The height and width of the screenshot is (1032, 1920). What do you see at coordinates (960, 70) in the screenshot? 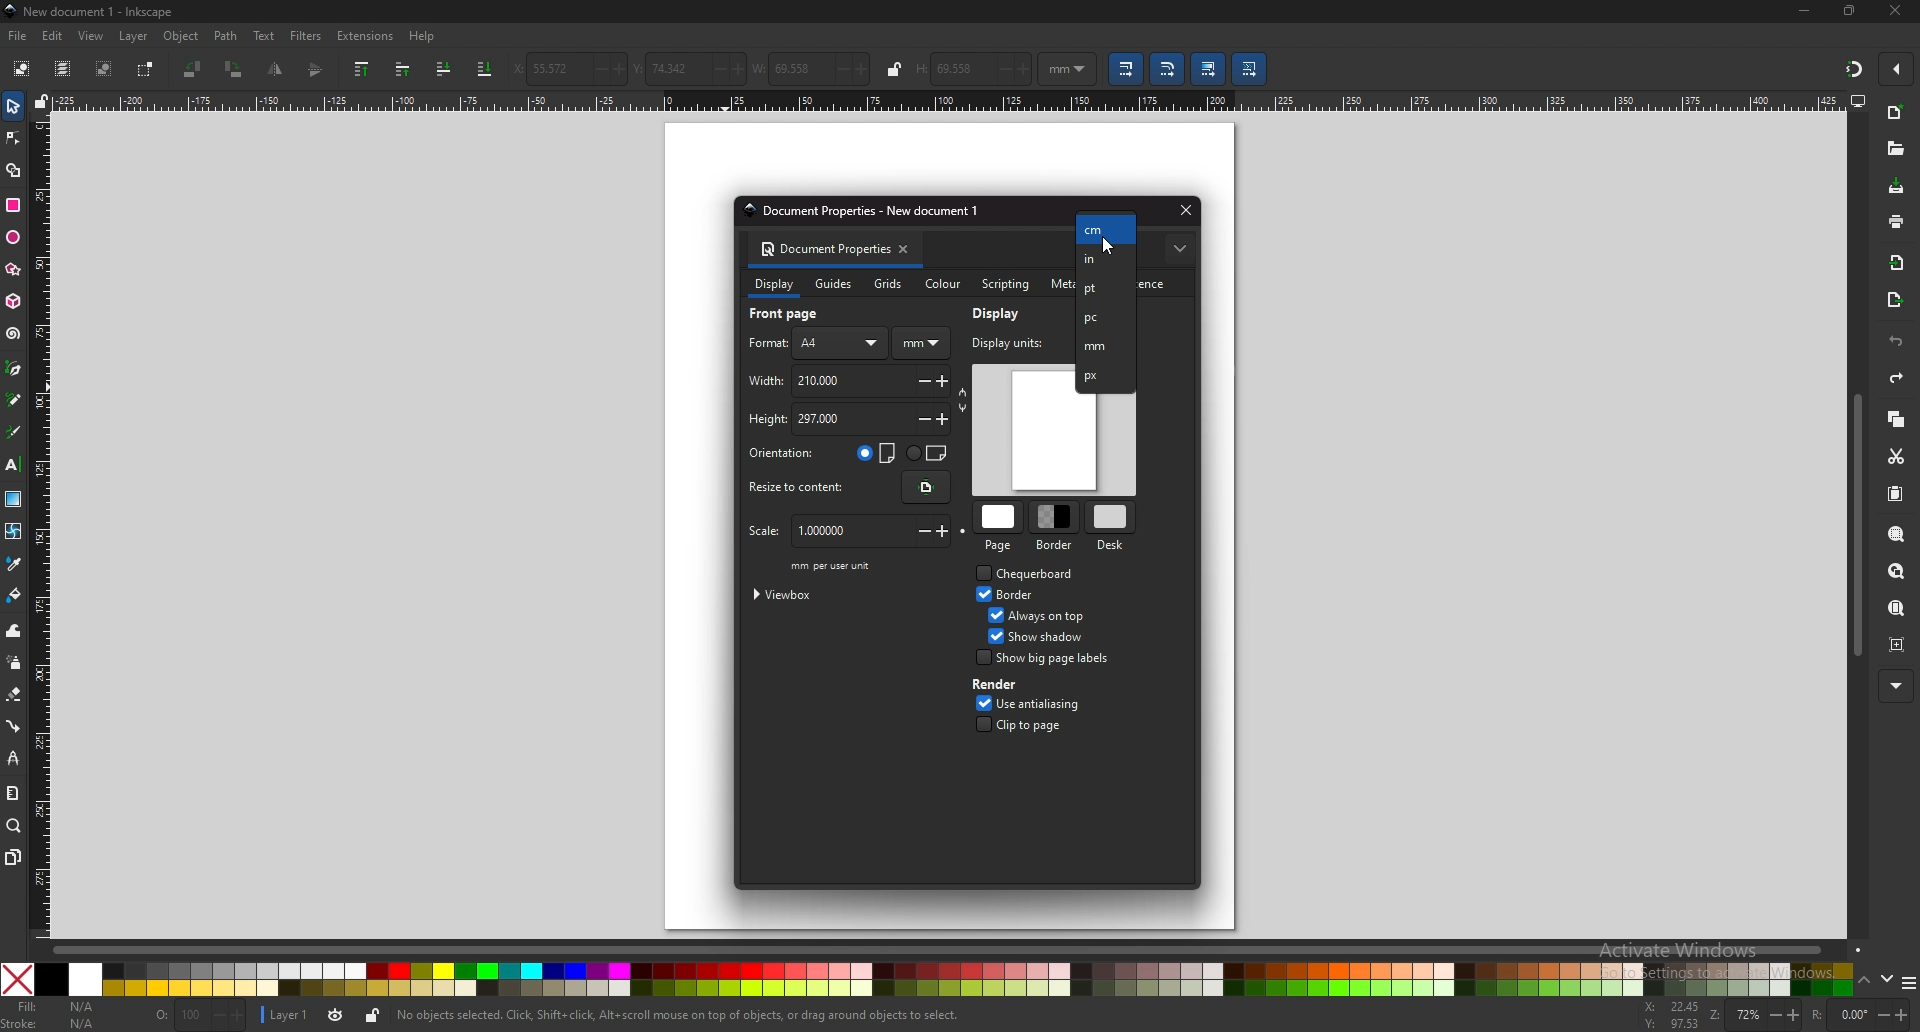
I see `69.558` at bounding box center [960, 70].